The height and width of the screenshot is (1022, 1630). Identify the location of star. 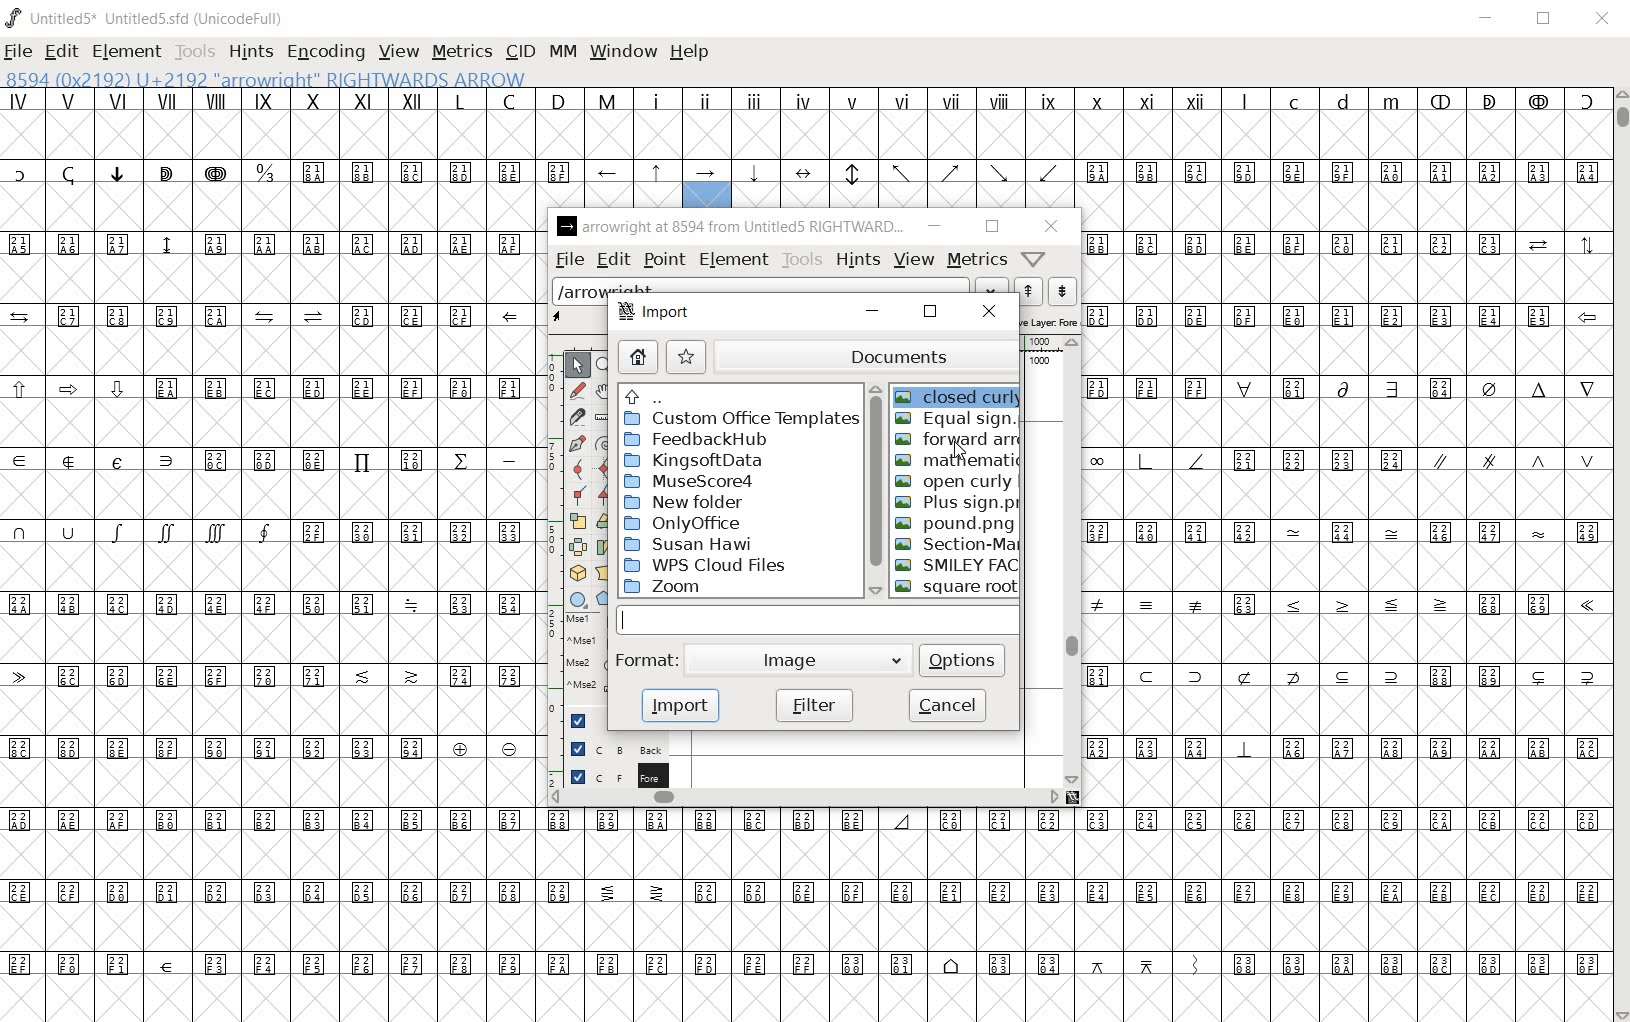
(687, 356).